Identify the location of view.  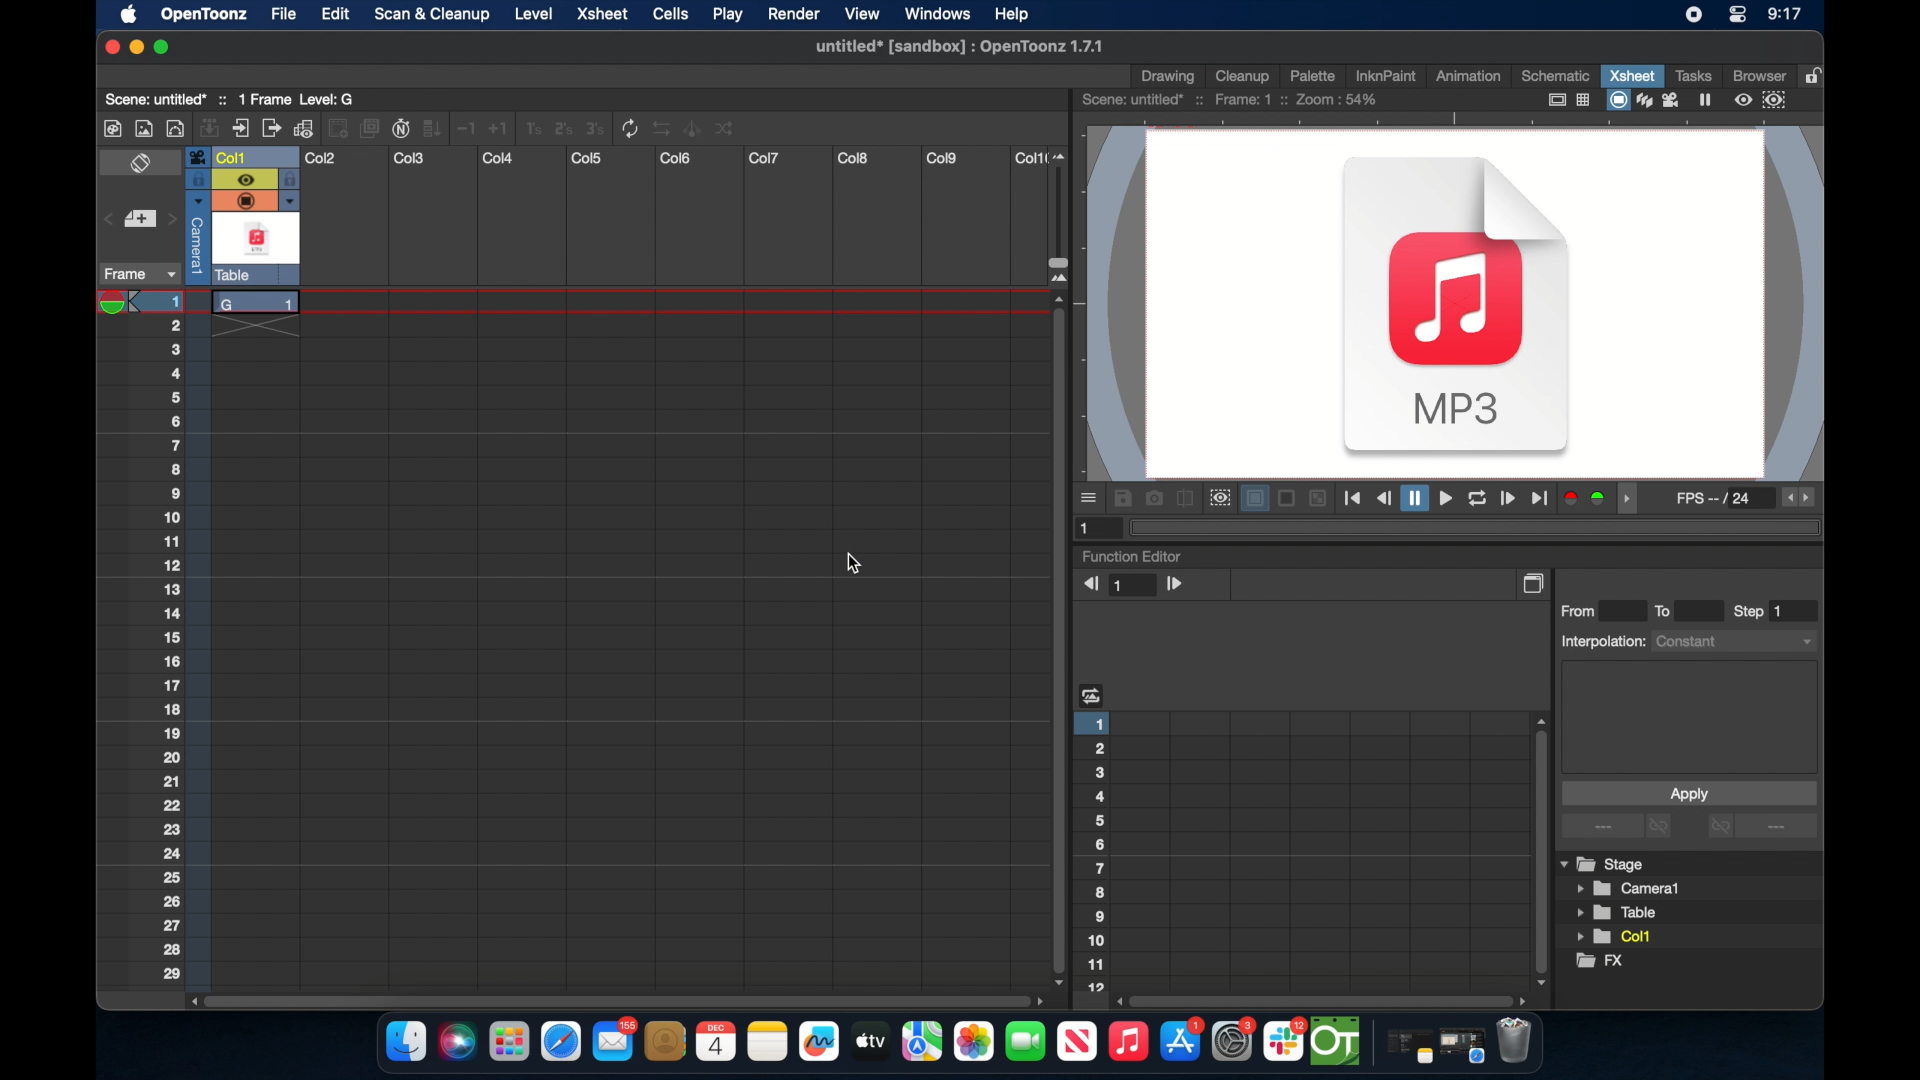
(859, 14).